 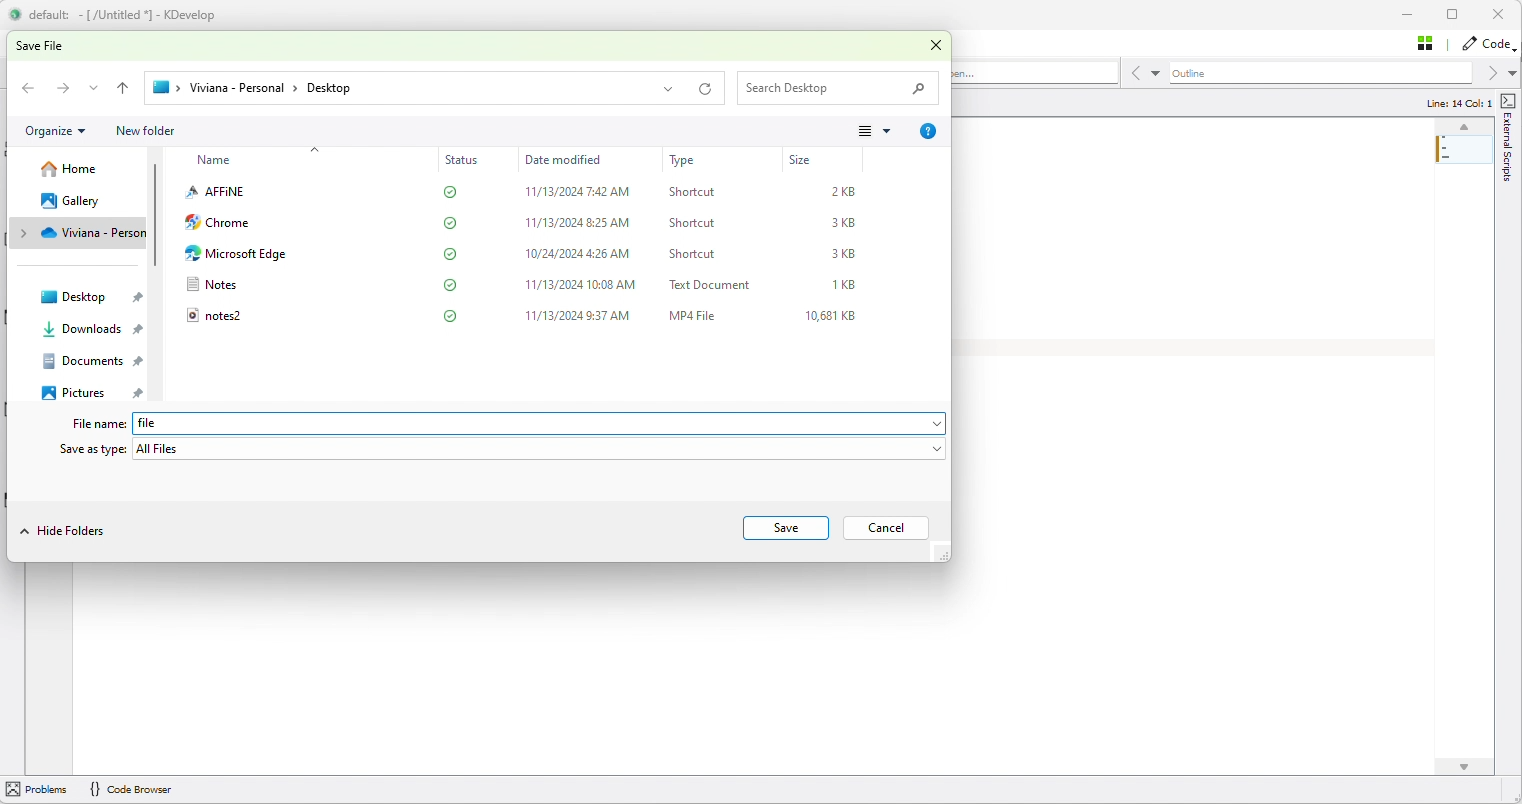 What do you see at coordinates (36, 788) in the screenshot?
I see `problem` at bounding box center [36, 788].